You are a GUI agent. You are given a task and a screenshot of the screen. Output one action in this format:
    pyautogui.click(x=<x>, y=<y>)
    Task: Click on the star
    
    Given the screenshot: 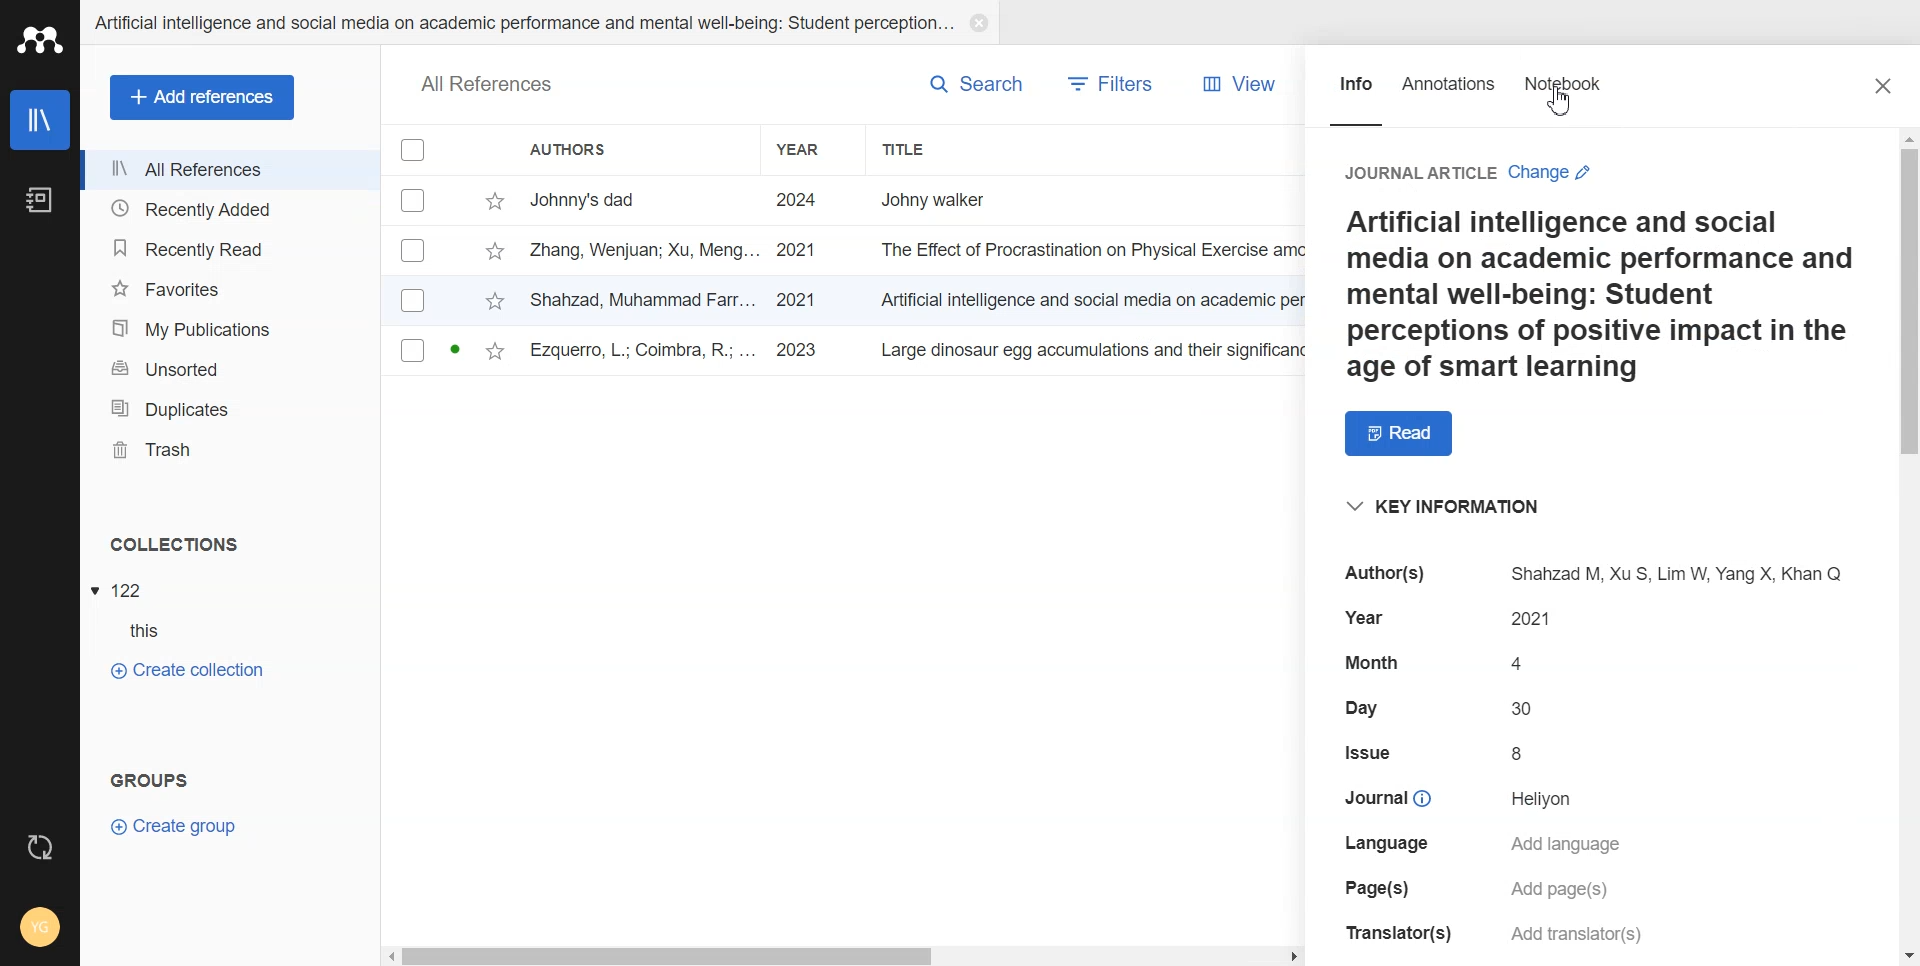 What is the action you would take?
    pyautogui.click(x=494, y=253)
    